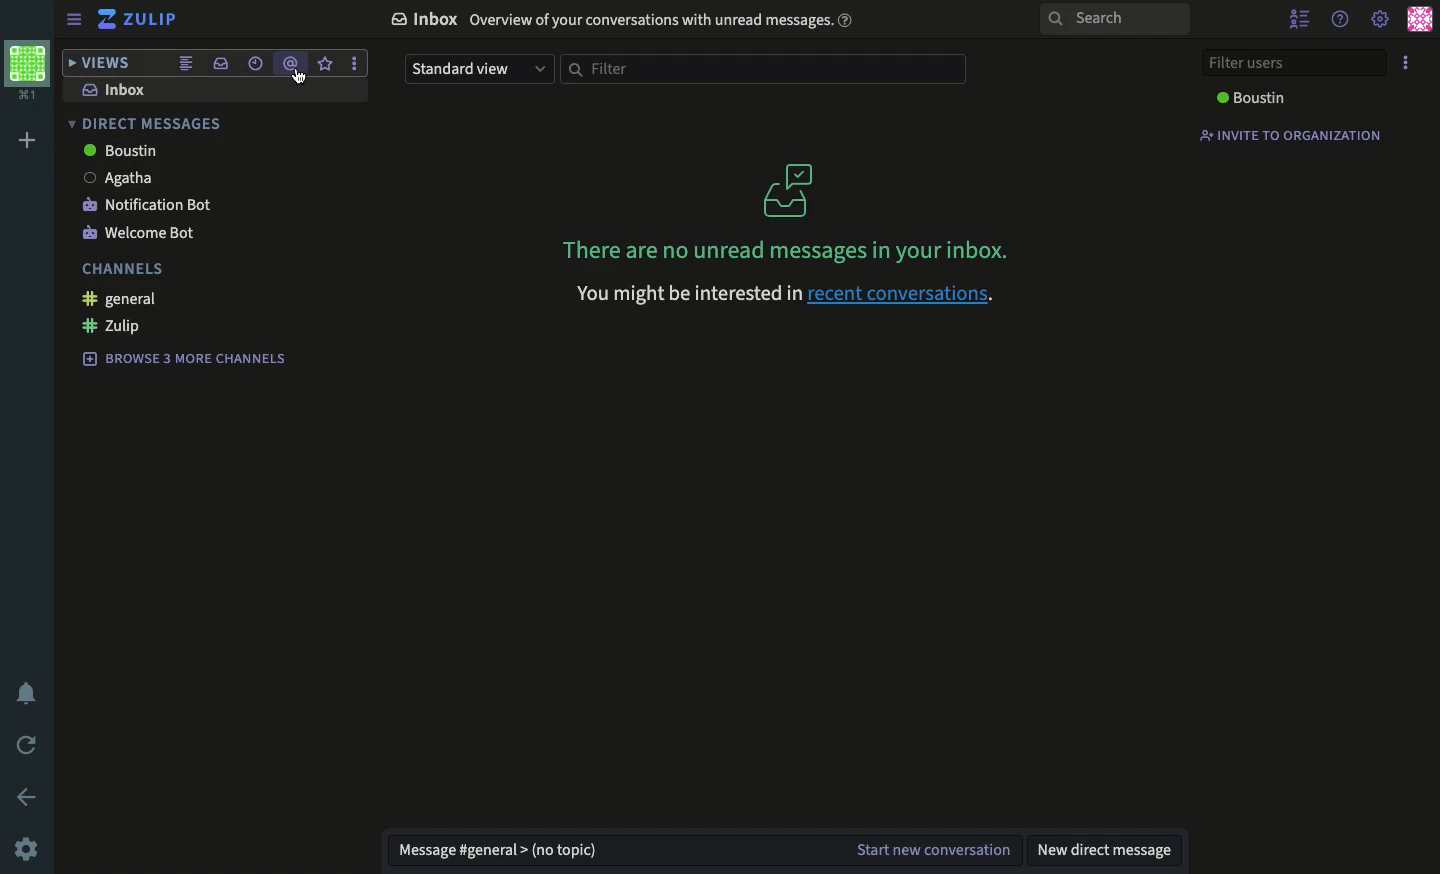 The image size is (1440, 874). I want to click on star, so click(326, 64).